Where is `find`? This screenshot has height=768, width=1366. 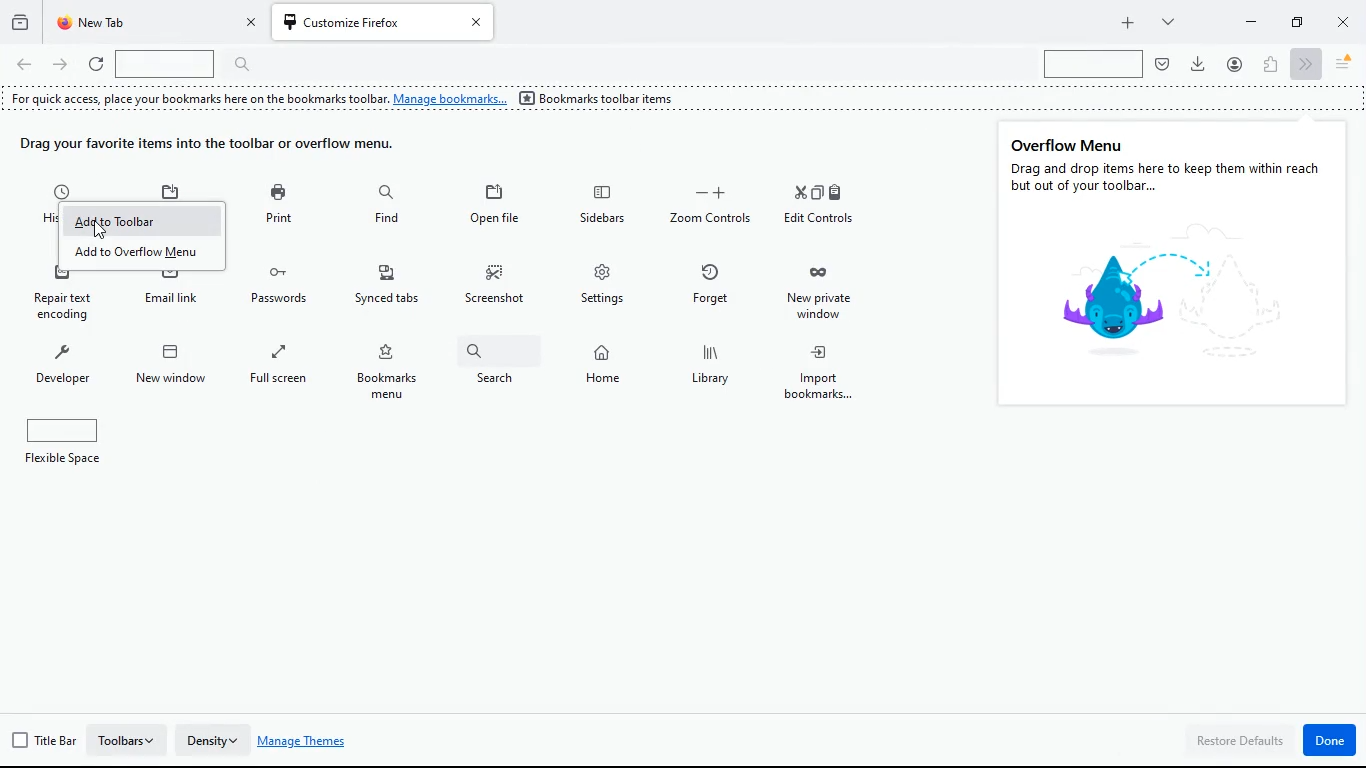 find is located at coordinates (385, 206).